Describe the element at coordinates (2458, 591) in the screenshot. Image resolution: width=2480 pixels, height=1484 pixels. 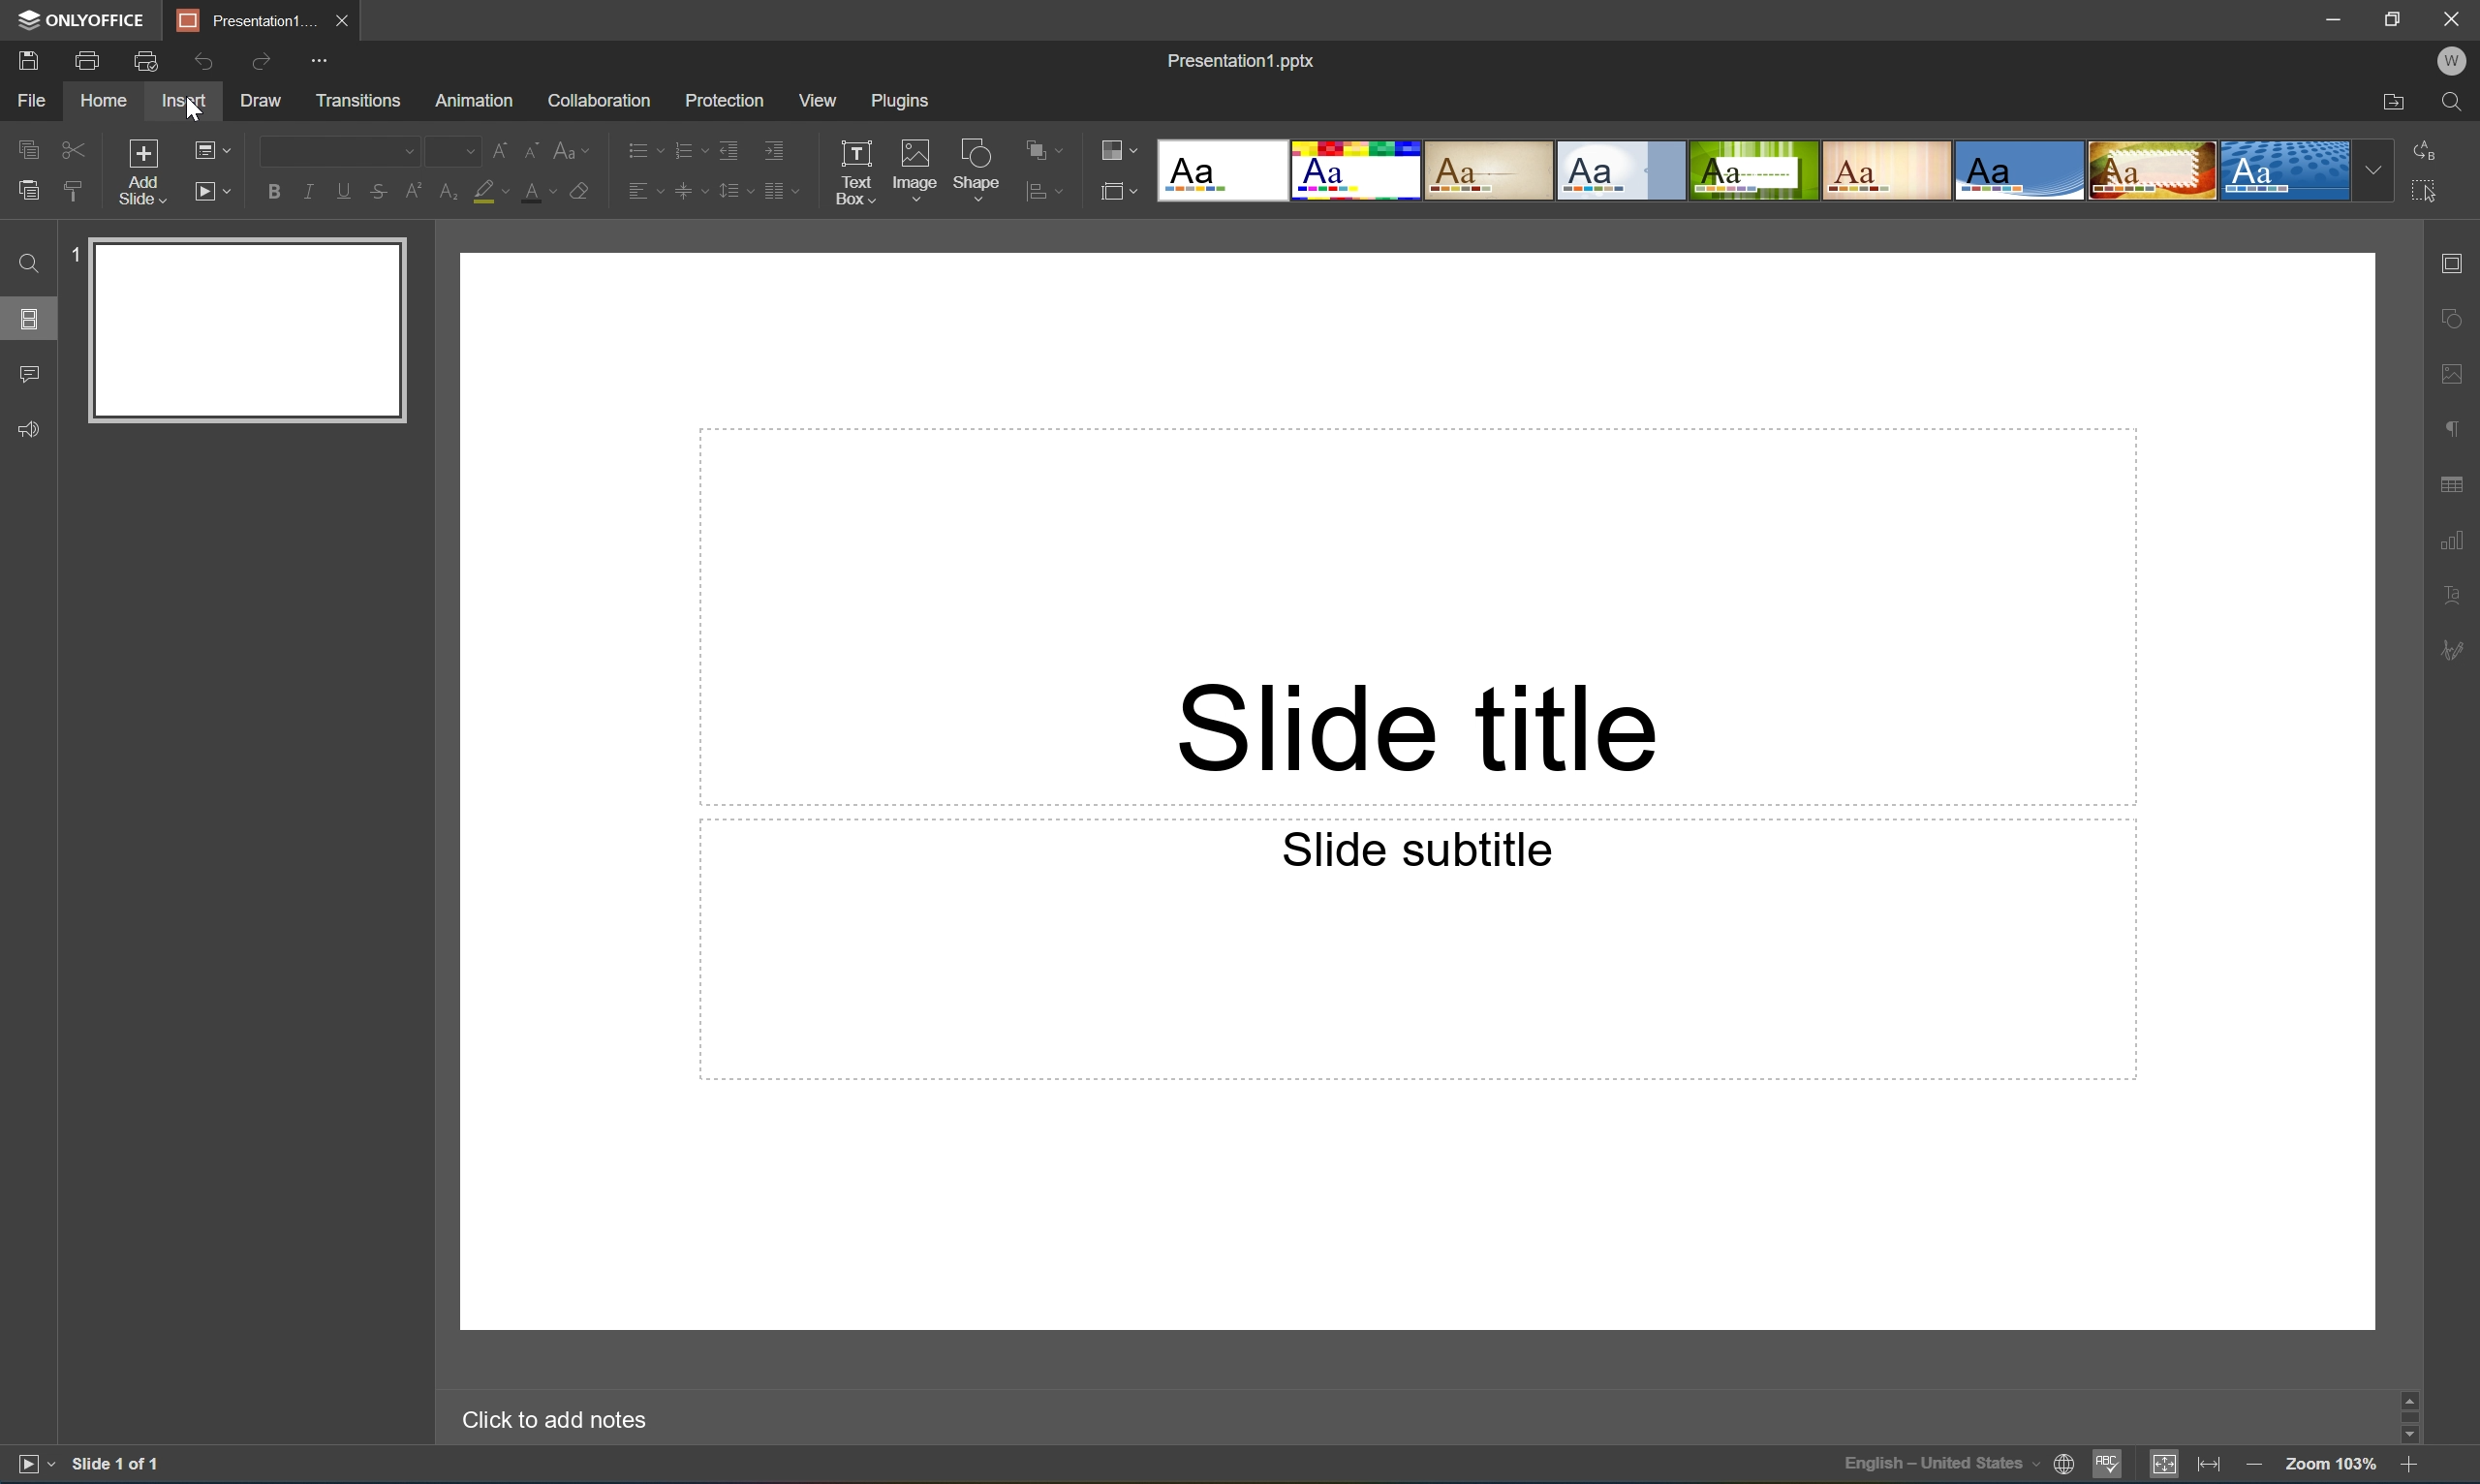
I see `Text Art settings ` at that location.